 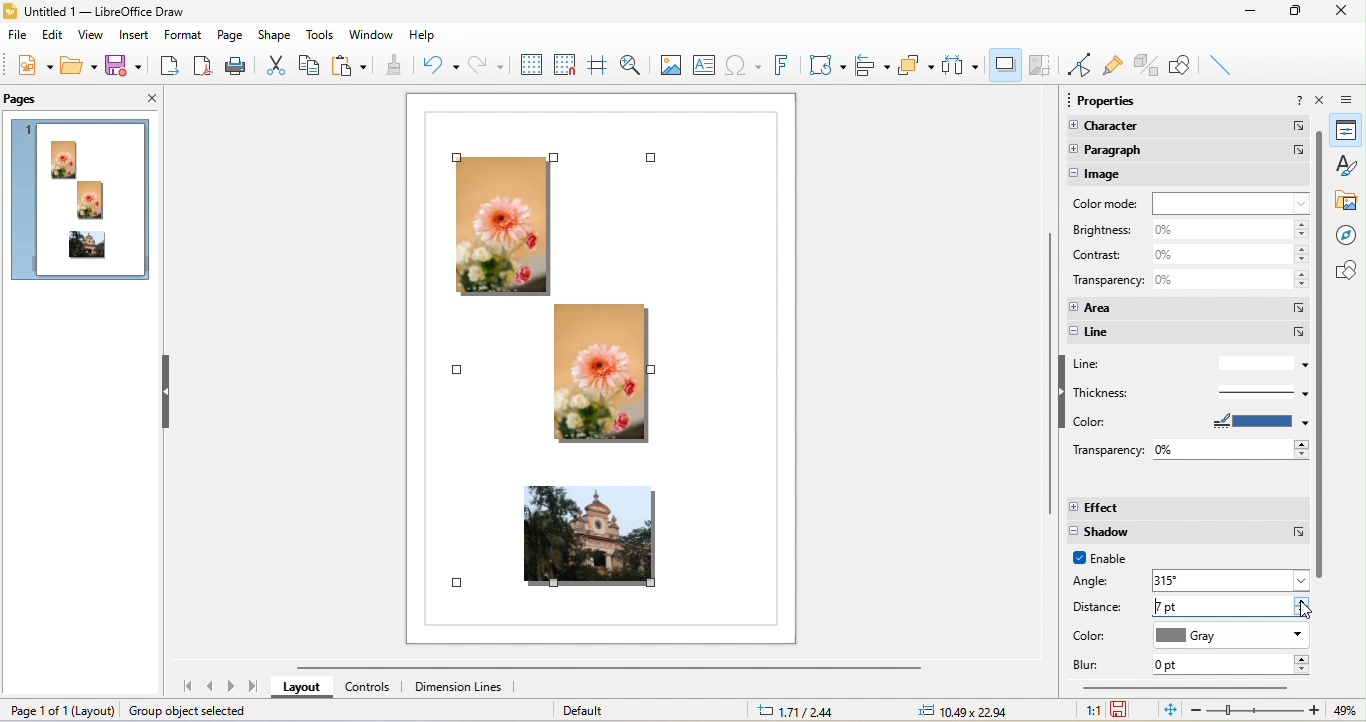 What do you see at coordinates (1100, 608) in the screenshot?
I see `distance` at bounding box center [1100, 608].